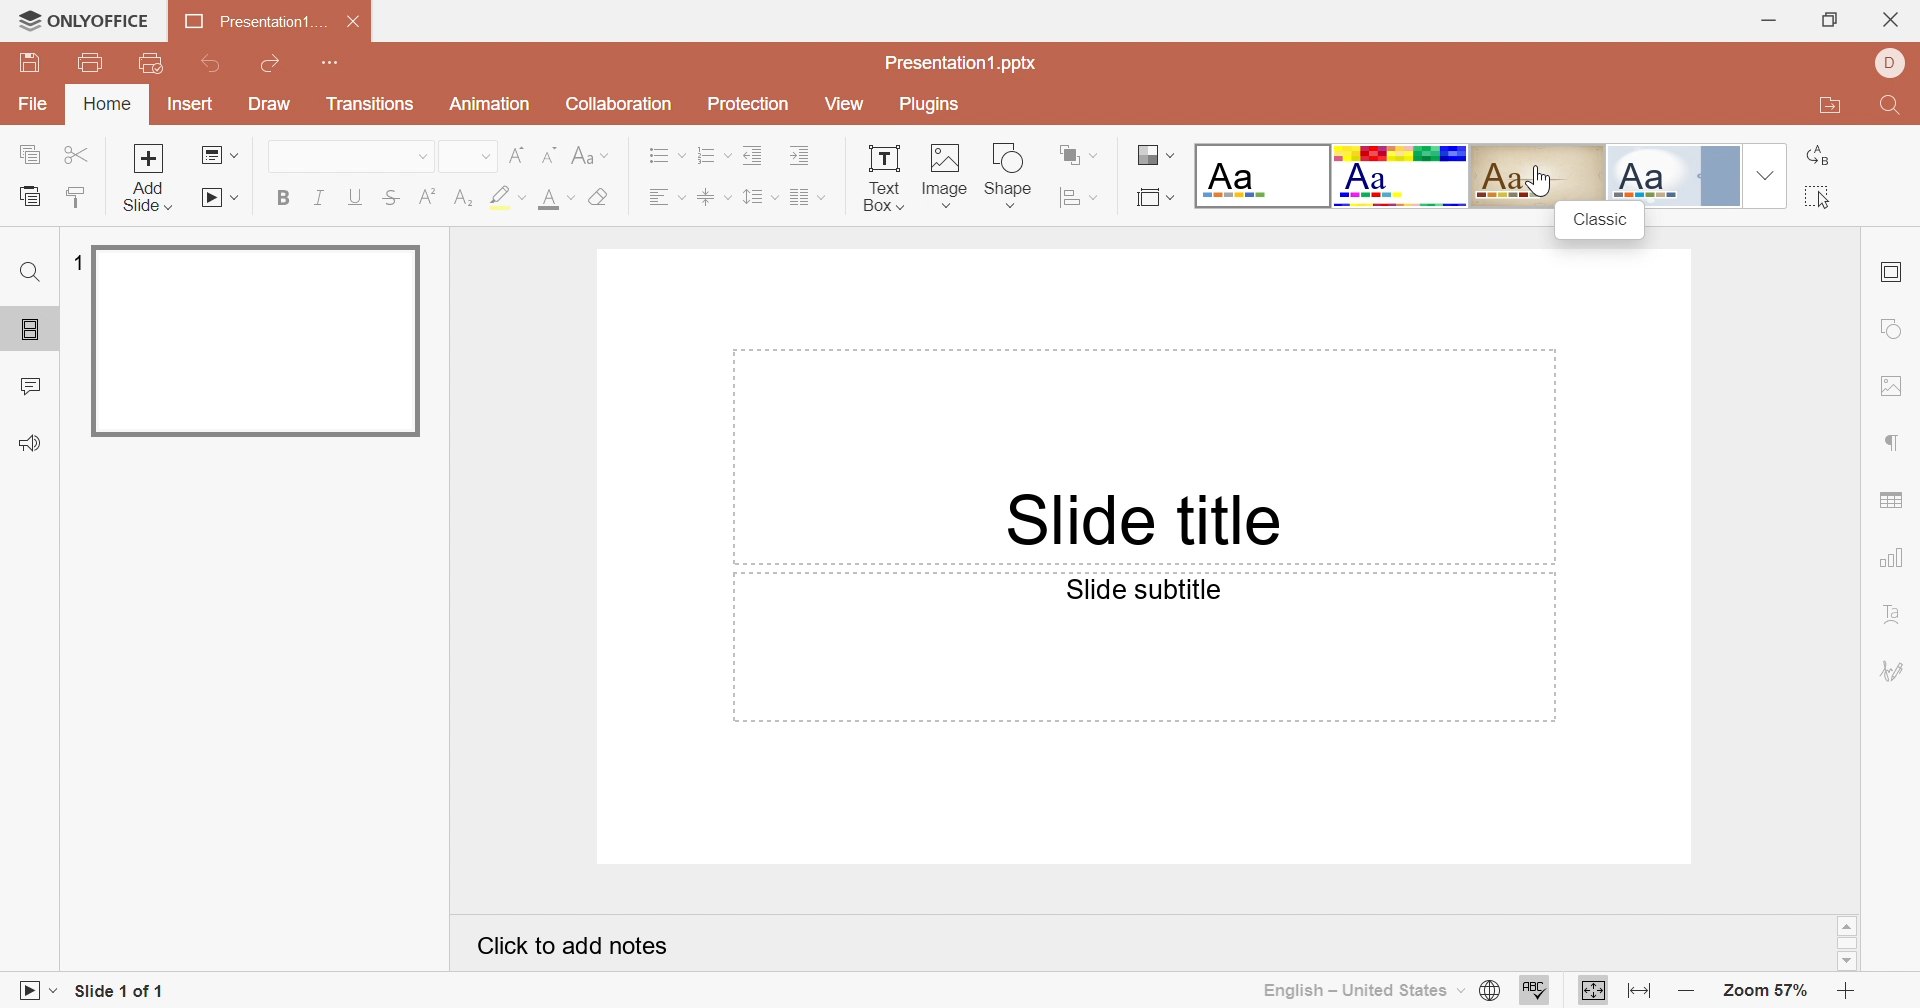 Image resolution: width=1920 pixels, height=1008 pixels. What do you see at coordinates (1101, 154) in the screenshot?
I see `Drop Down` at bounding box center [1101, 154].